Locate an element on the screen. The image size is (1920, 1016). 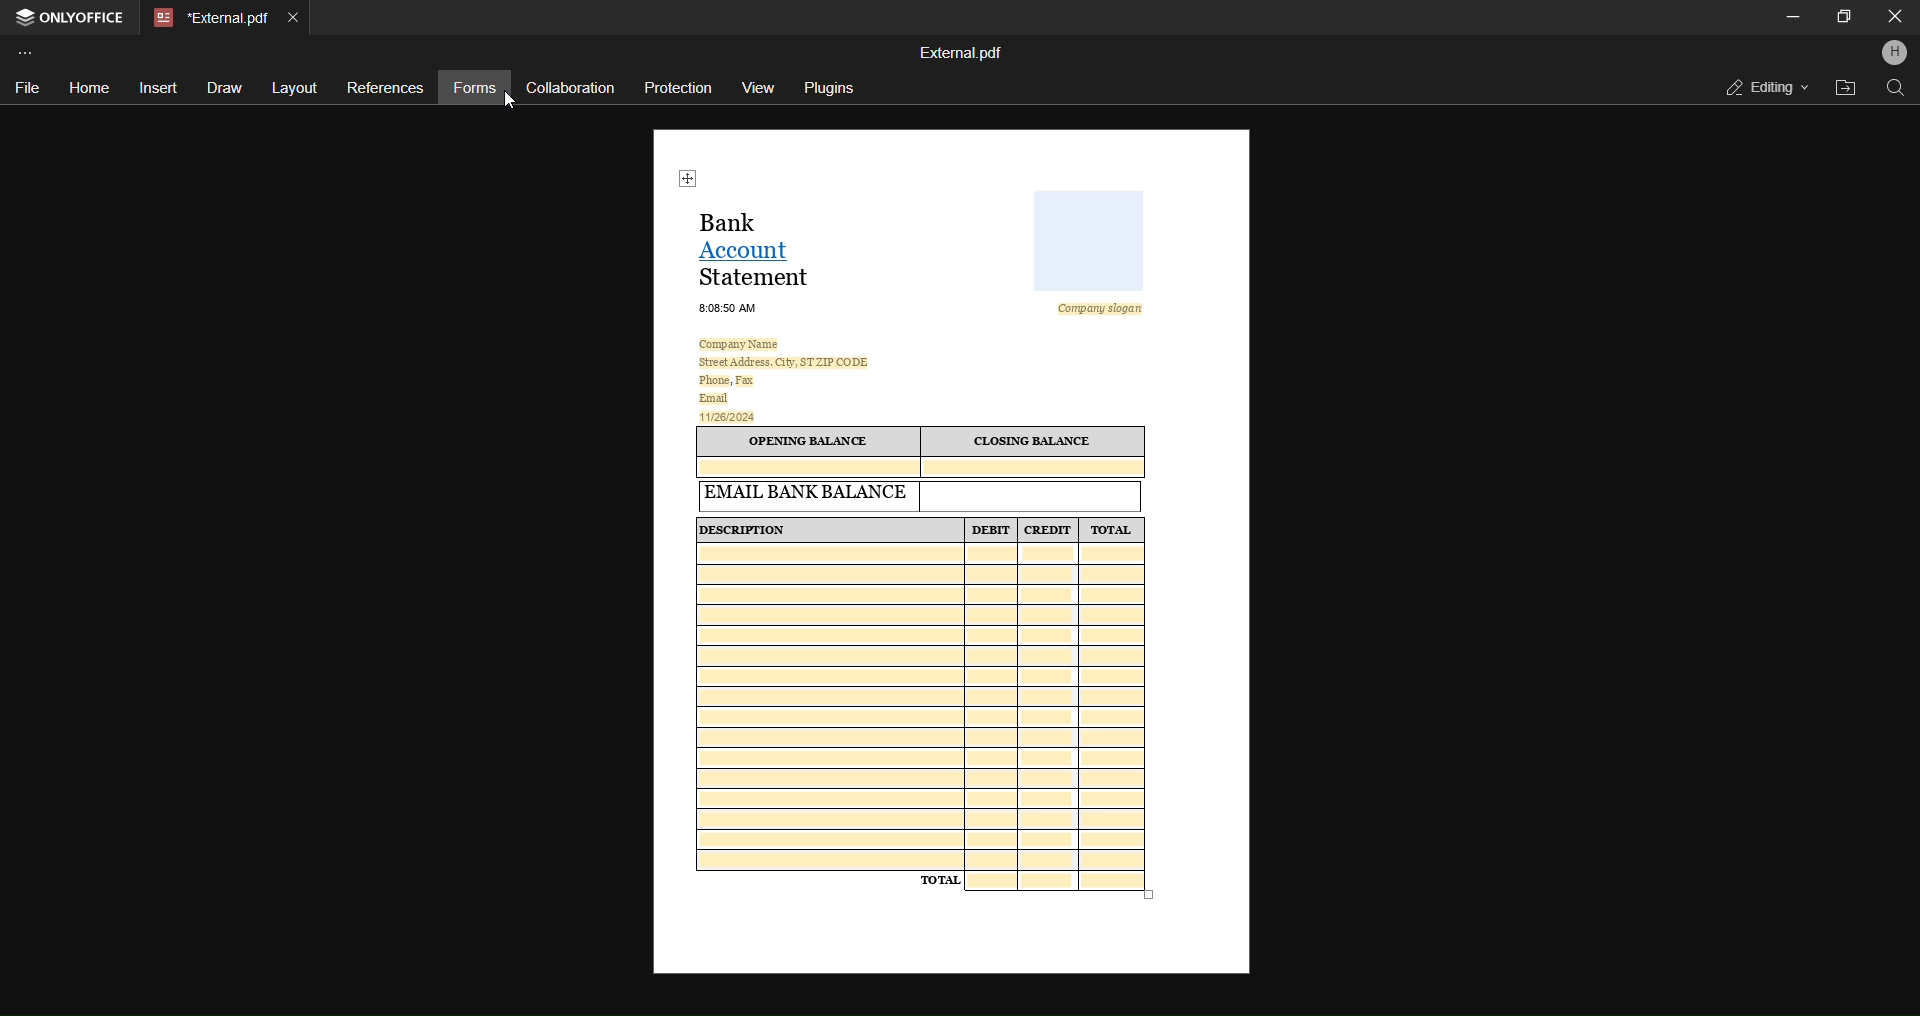
open office tab is located at coordinates (75, 20).